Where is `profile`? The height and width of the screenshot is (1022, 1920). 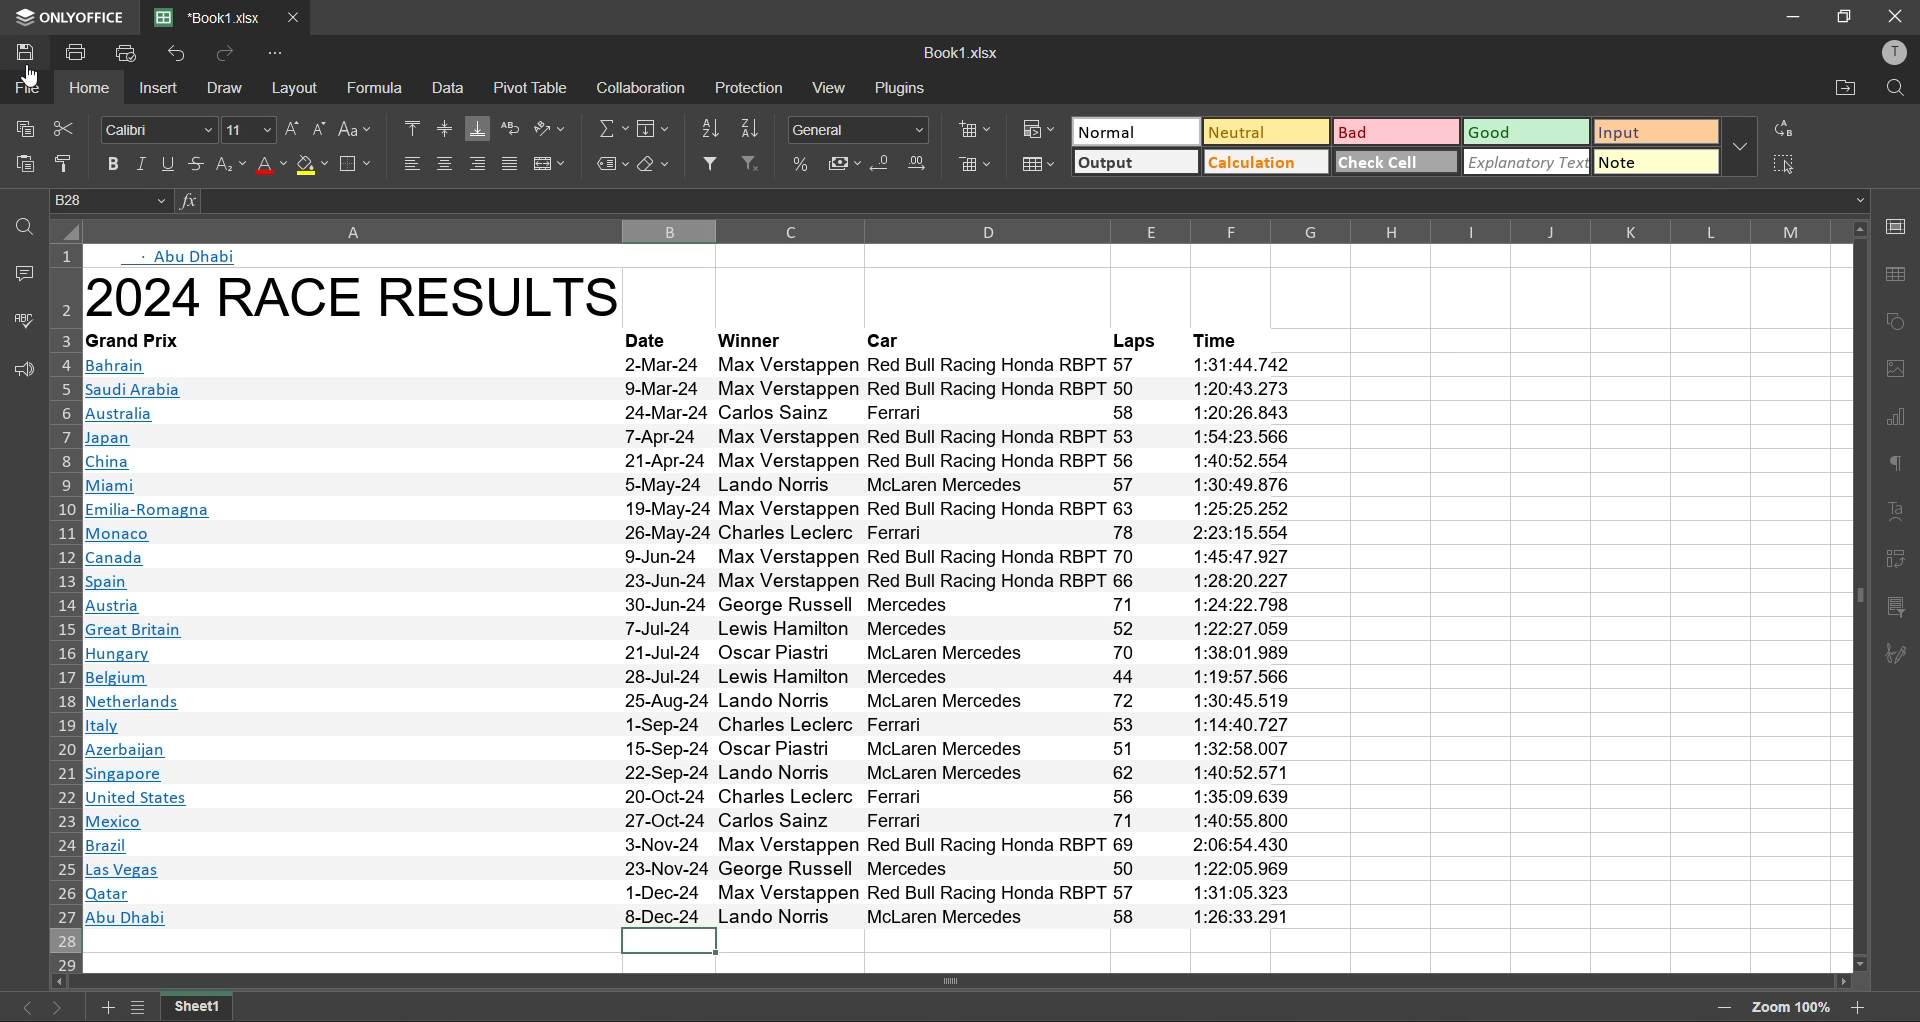
profile is located at coordinates (1897, 50).